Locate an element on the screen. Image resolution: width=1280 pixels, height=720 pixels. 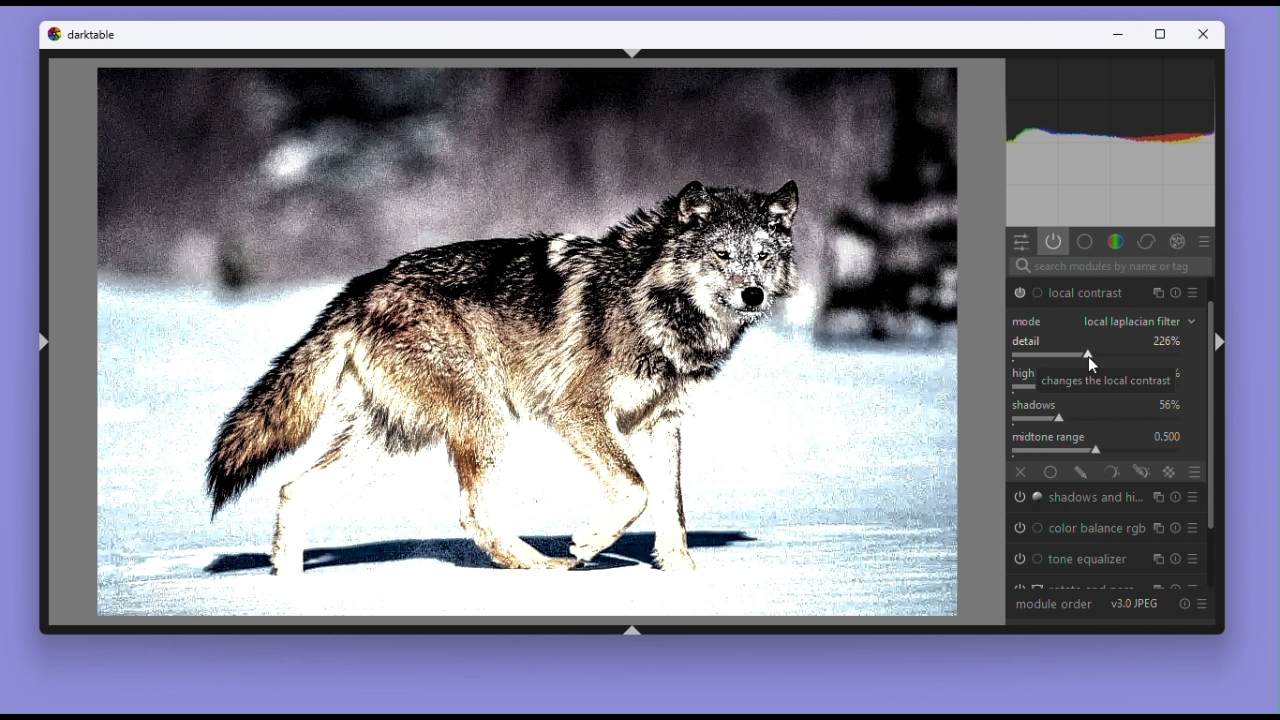
Blending options is located at coordinates (1194, 471).